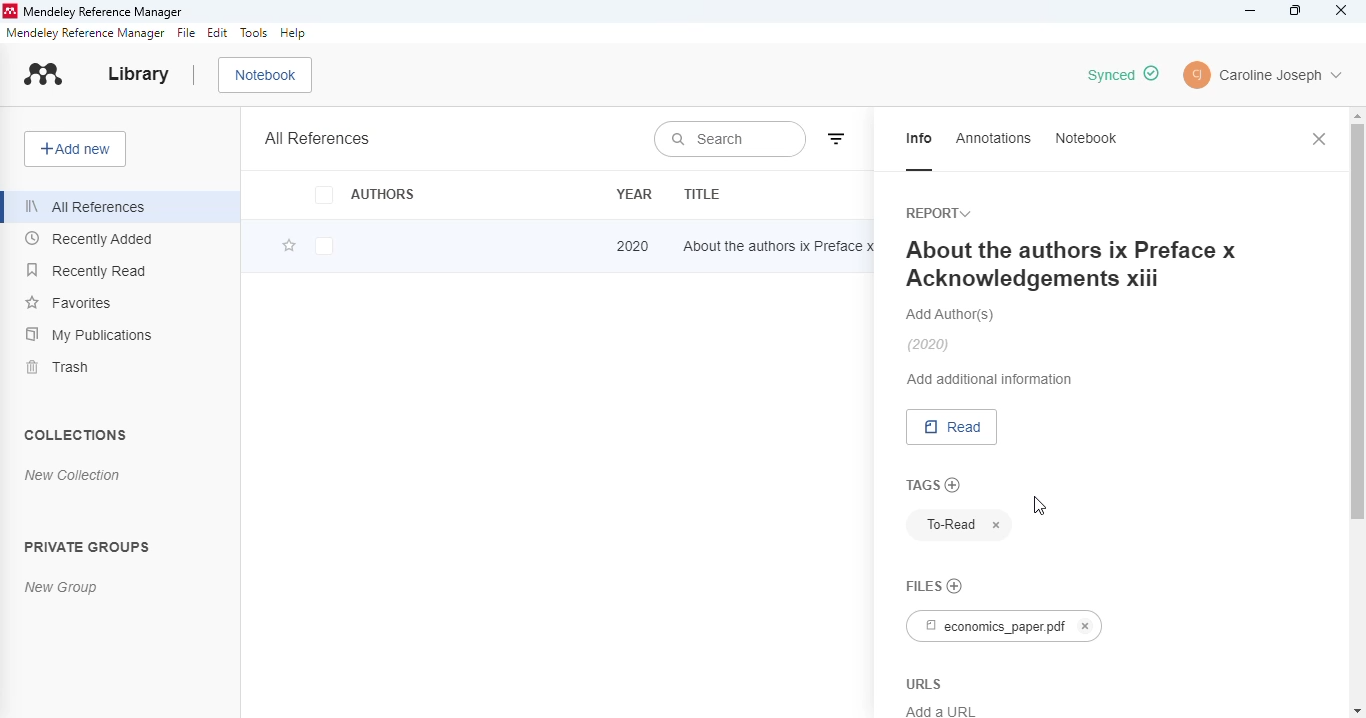 The width and height of the screenshot is (1366, 718). Describe the element at coordinates (941, 708) in the screenshot. I see `Add a URL` at that location.